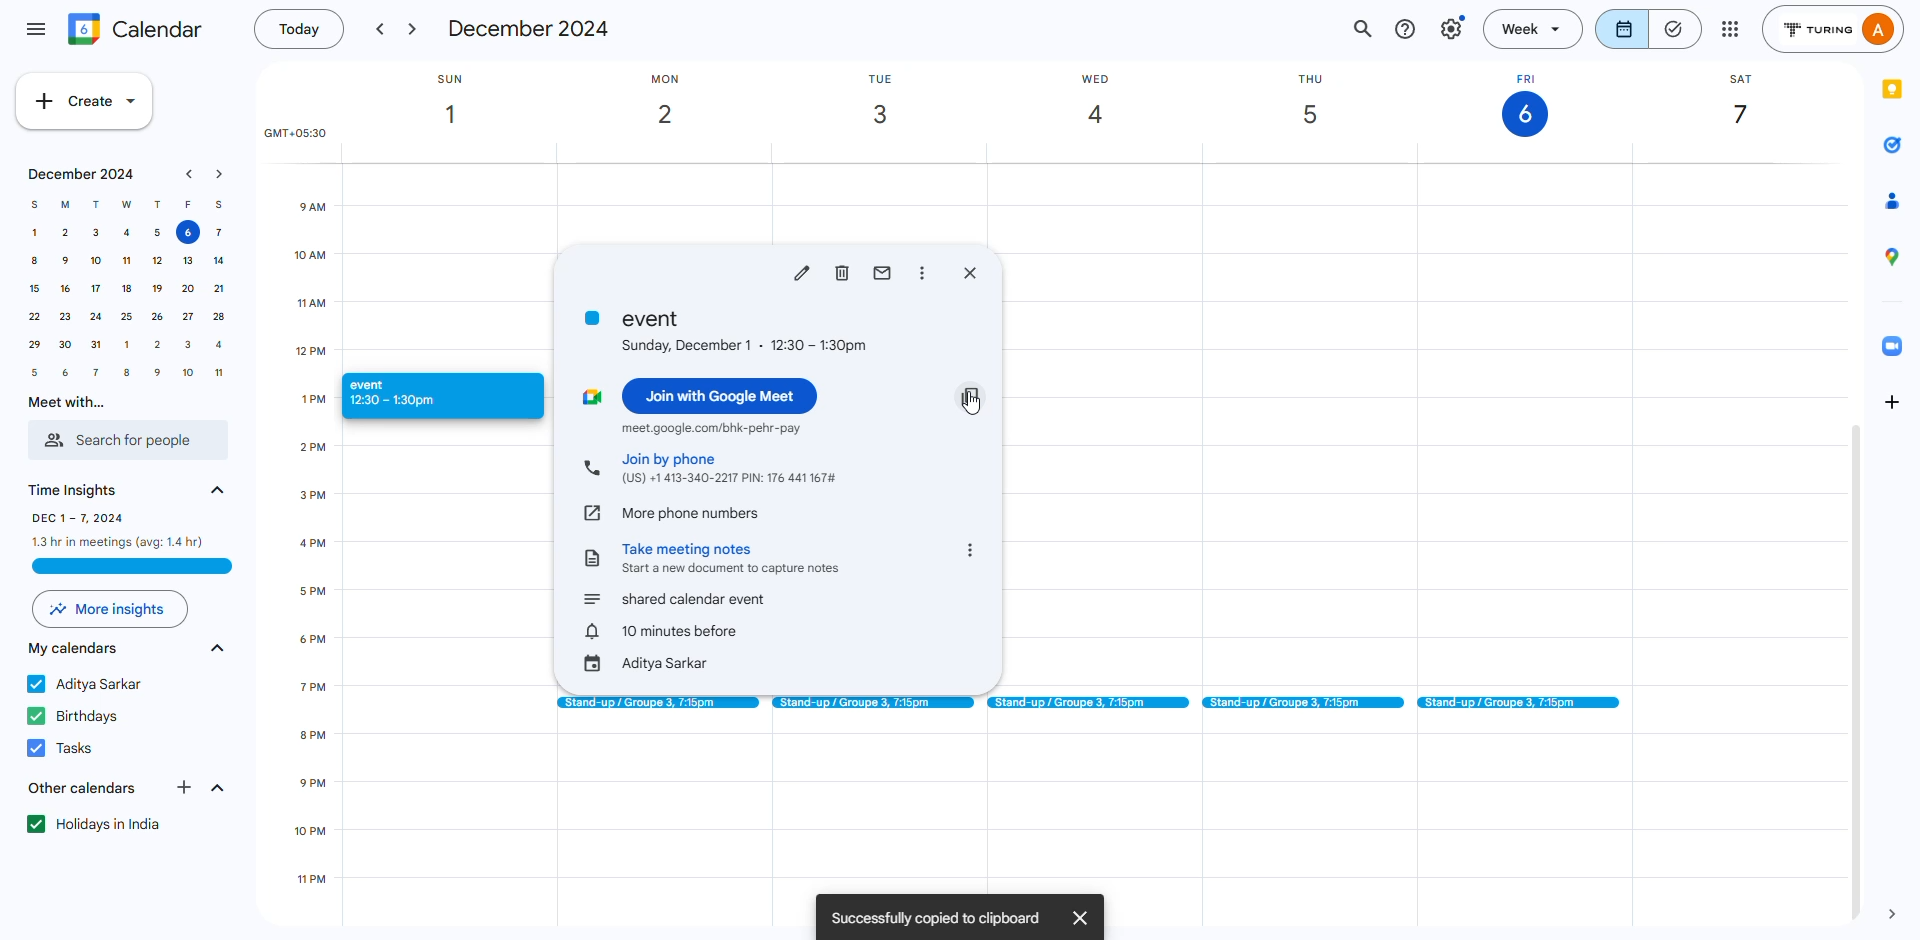 Image resolution: width=1920 pixels, height=940 pixels. Describe the element at coordinates (95, 203) in the screenshot. I see `T` at that location.